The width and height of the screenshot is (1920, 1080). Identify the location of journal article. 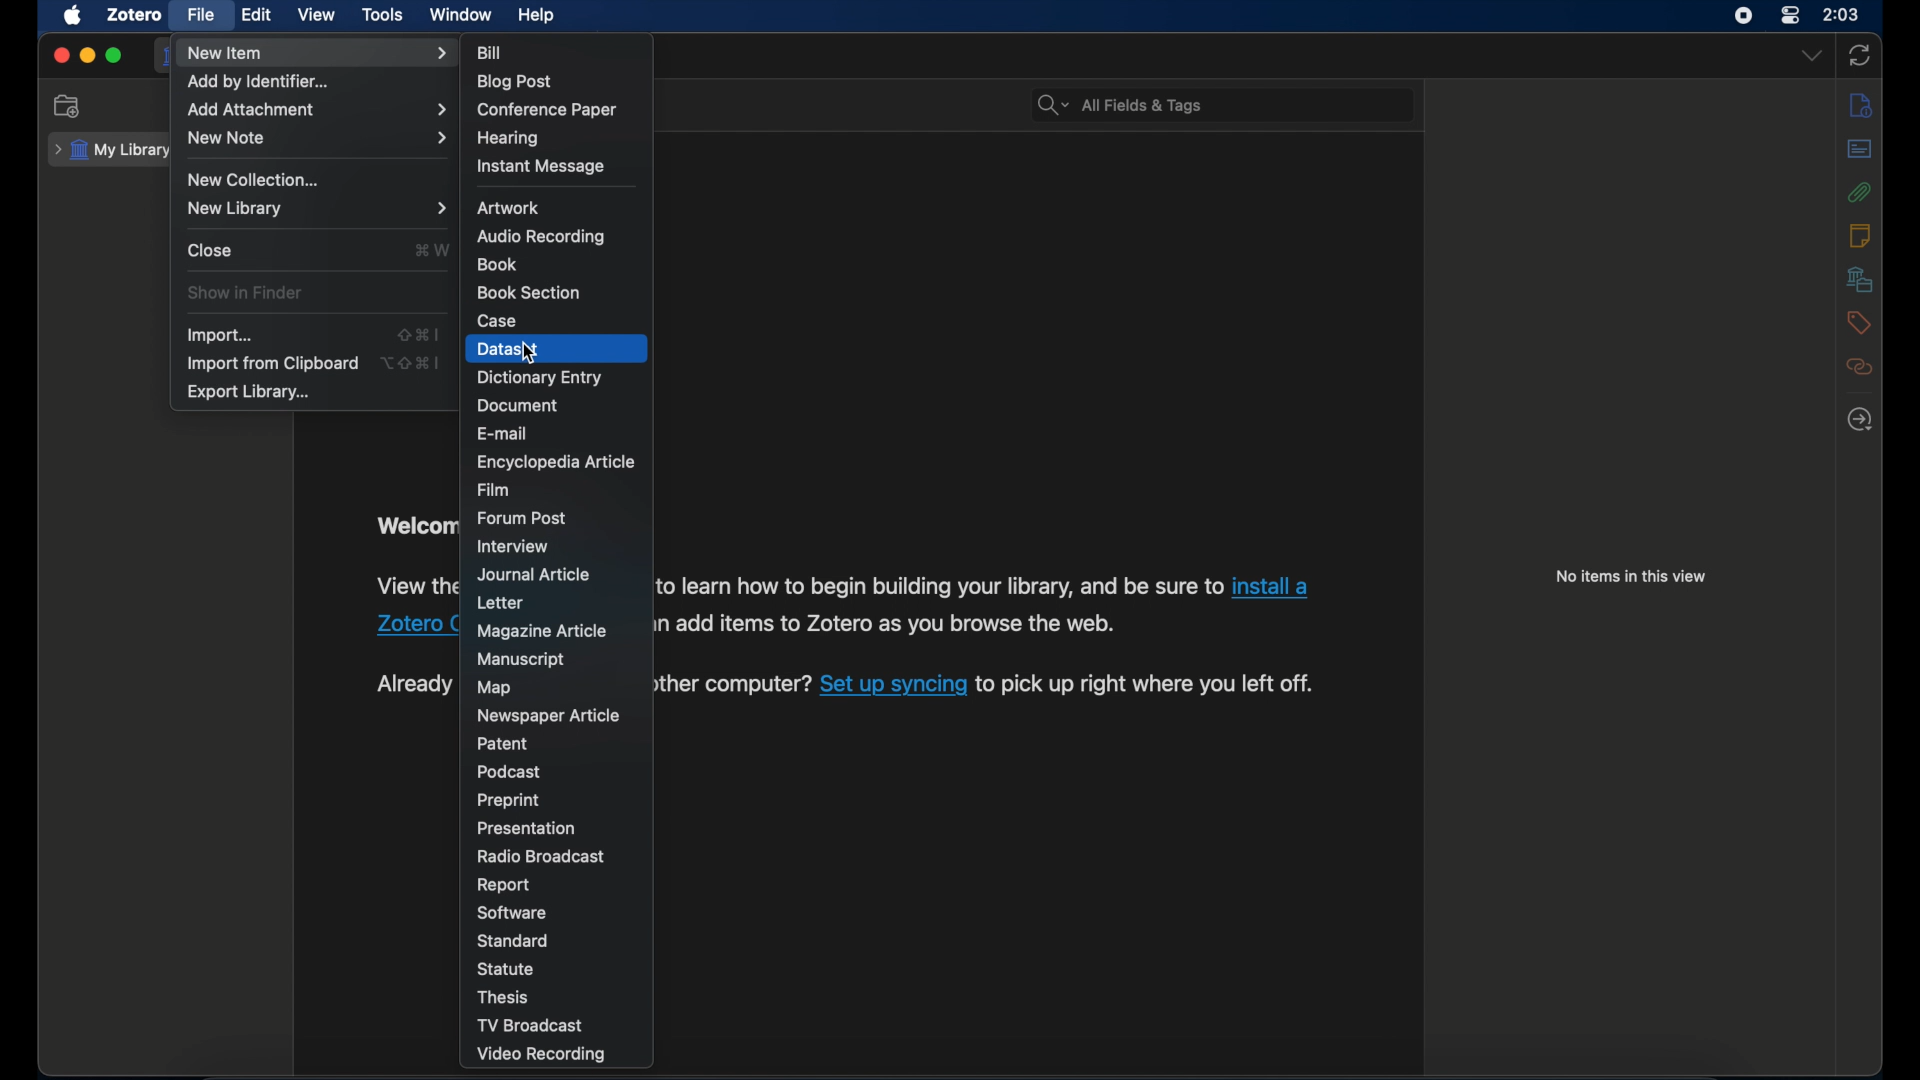
(532, 574).